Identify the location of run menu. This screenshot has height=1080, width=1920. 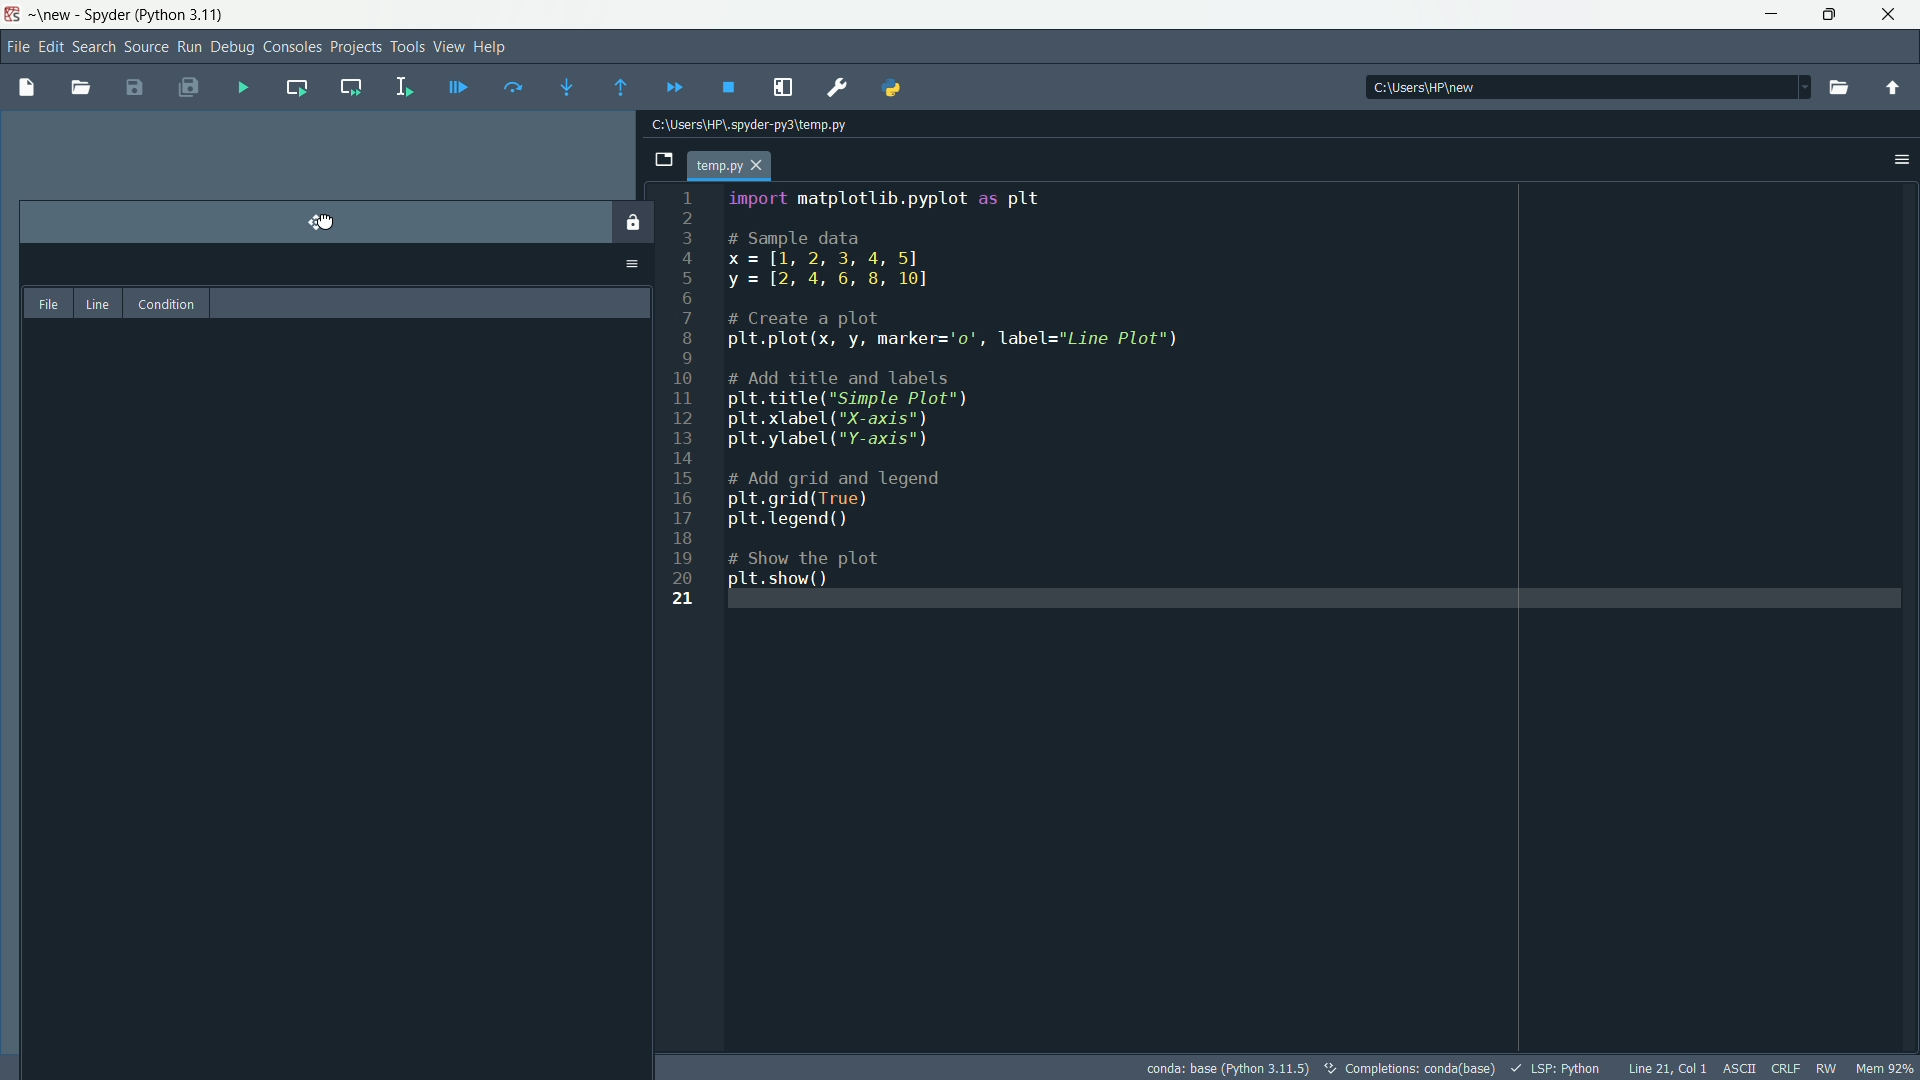
(187, 47).